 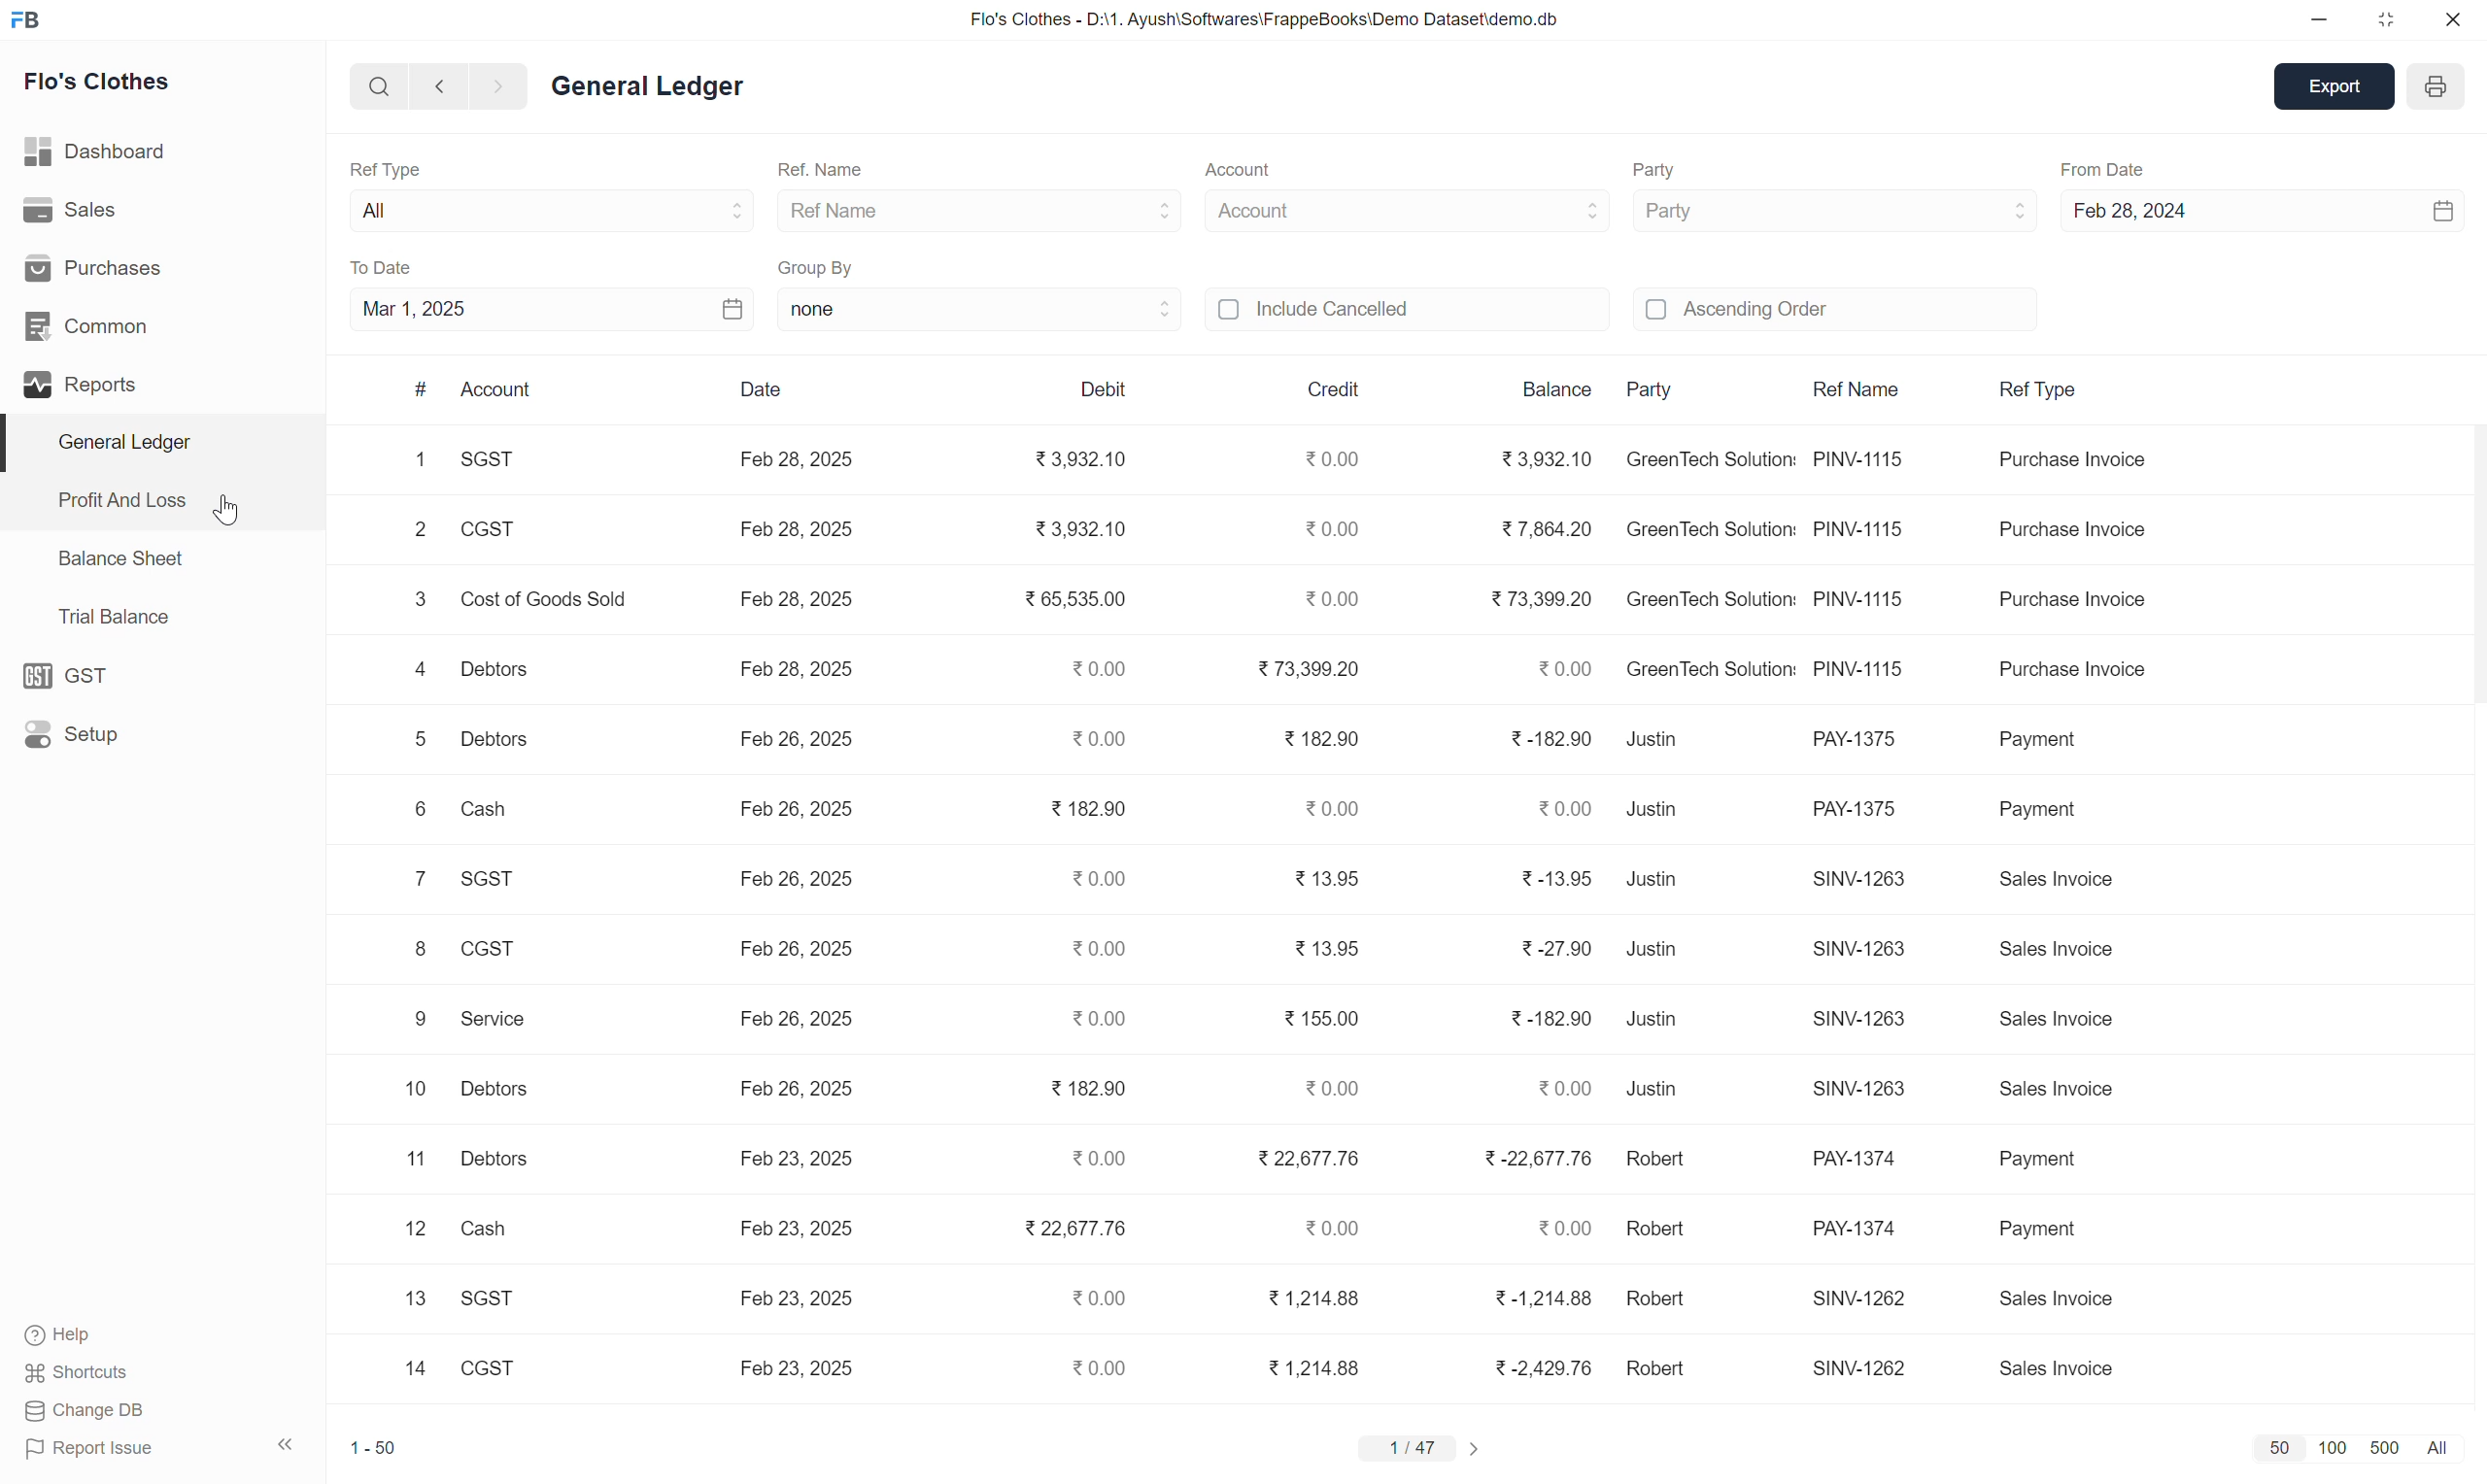 What do you see at coordinates (782, 392) in the screenshot?
I see `Date` at bounding box center [782, 392].